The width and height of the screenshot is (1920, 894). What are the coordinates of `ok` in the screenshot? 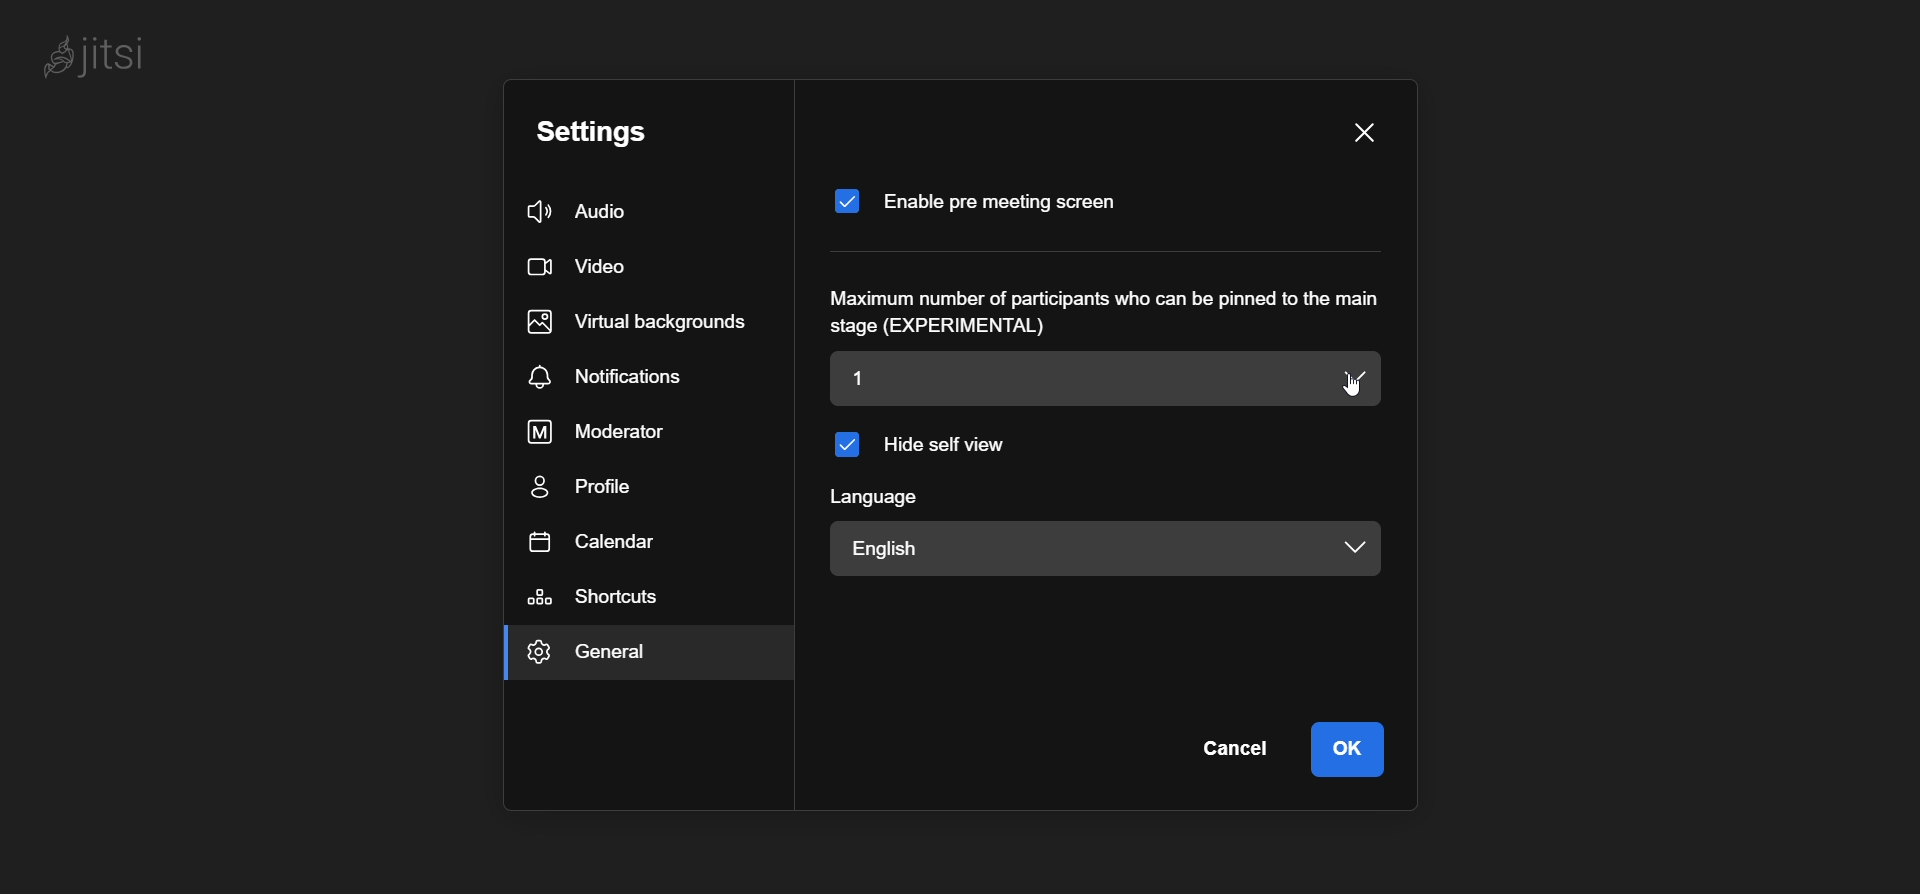 It's located at (1354, 747).